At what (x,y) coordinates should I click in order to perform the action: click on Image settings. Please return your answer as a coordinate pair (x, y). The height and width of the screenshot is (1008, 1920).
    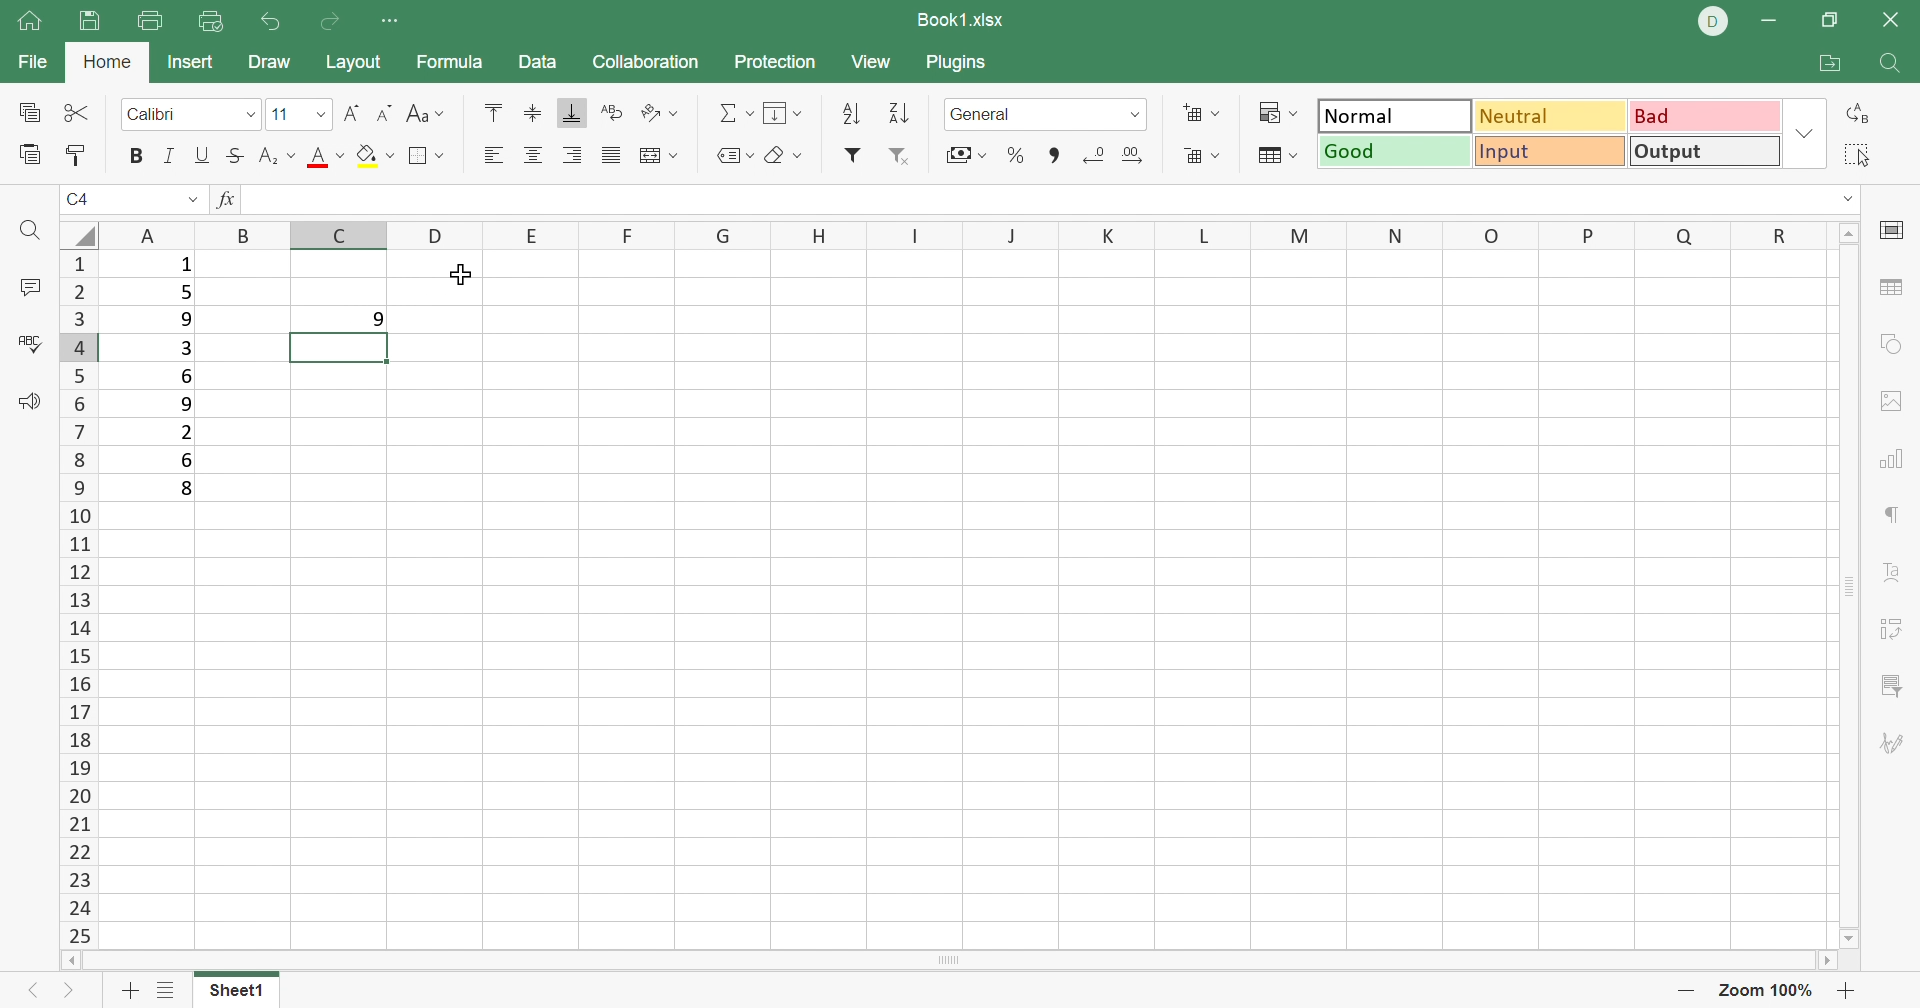
    Looking at the image, I should click on (1893, 402).